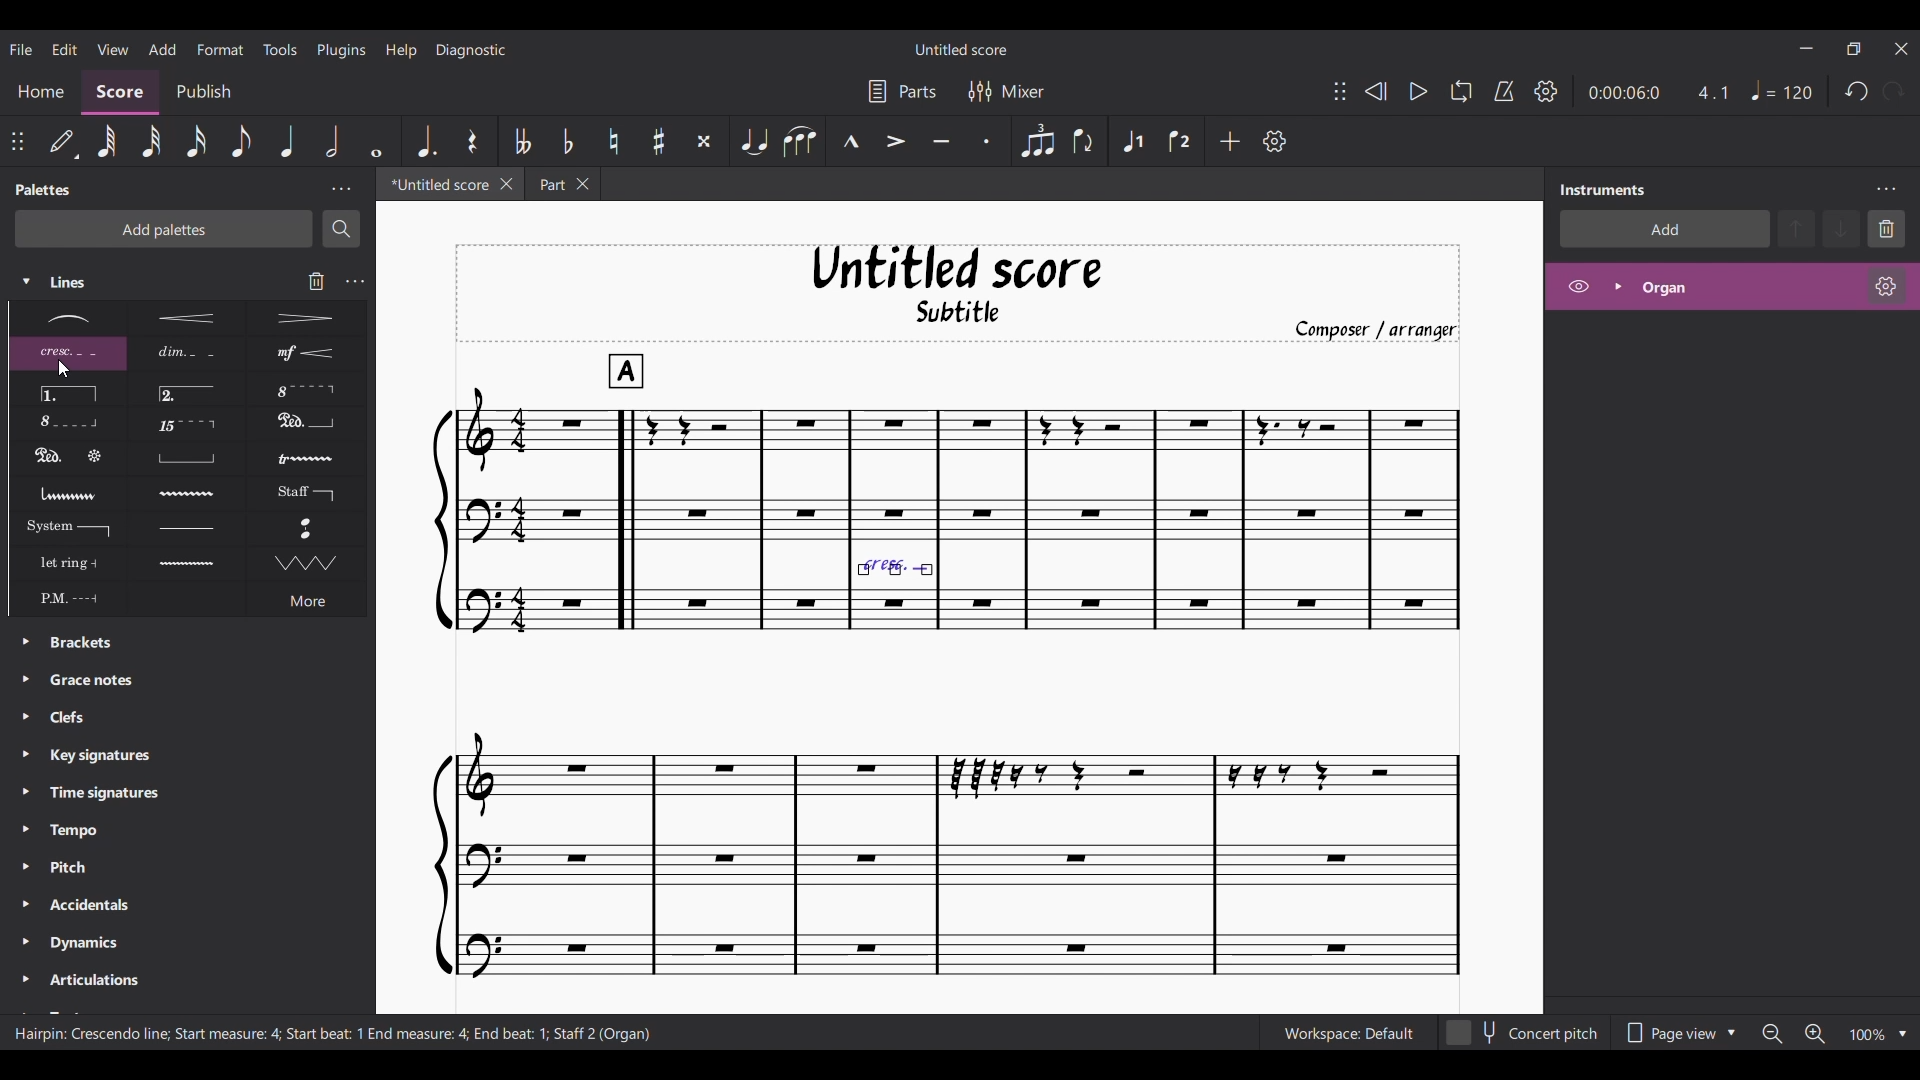 The height and width of the screenshot is (1080, 1920). What do you see at coordinates (401, 50) in the screenshot?
I see `Help menu` at bounding box center [401, 50].